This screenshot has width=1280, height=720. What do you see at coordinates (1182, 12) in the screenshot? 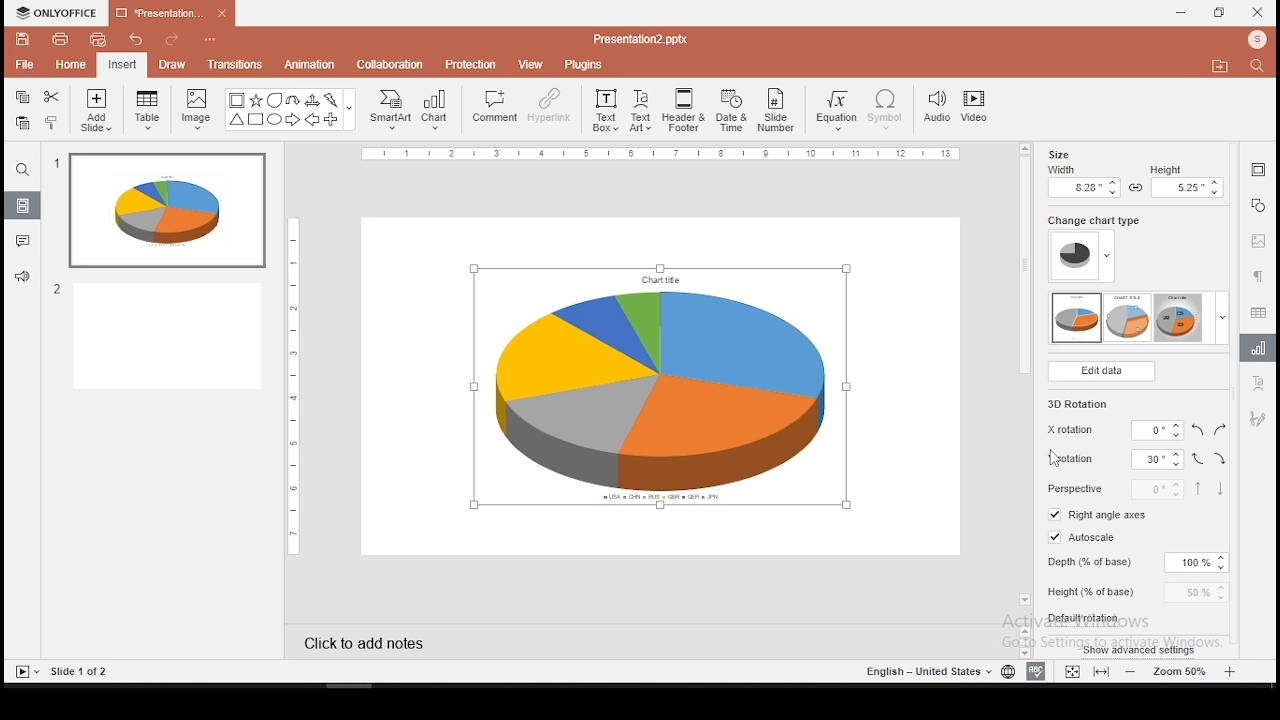
I see `minimize` at bounding box center [1182, 12].